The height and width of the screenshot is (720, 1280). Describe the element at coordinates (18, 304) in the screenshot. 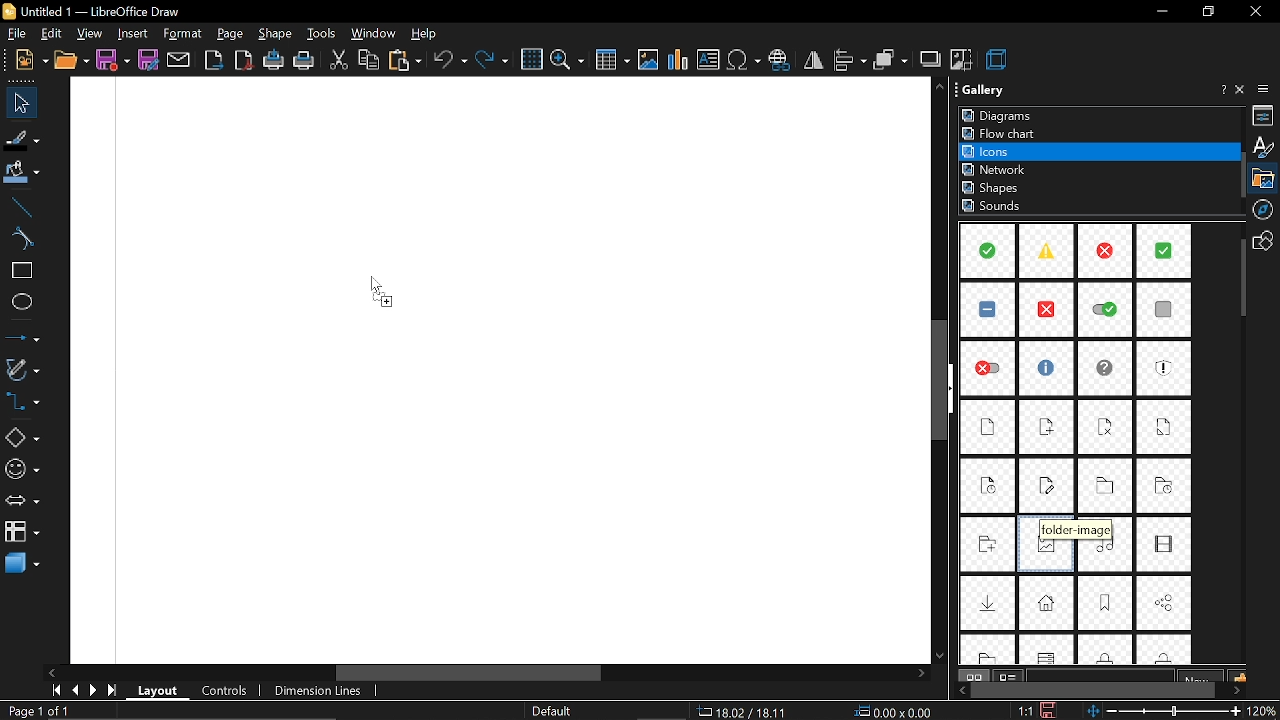

I see `ellipse` at that location.